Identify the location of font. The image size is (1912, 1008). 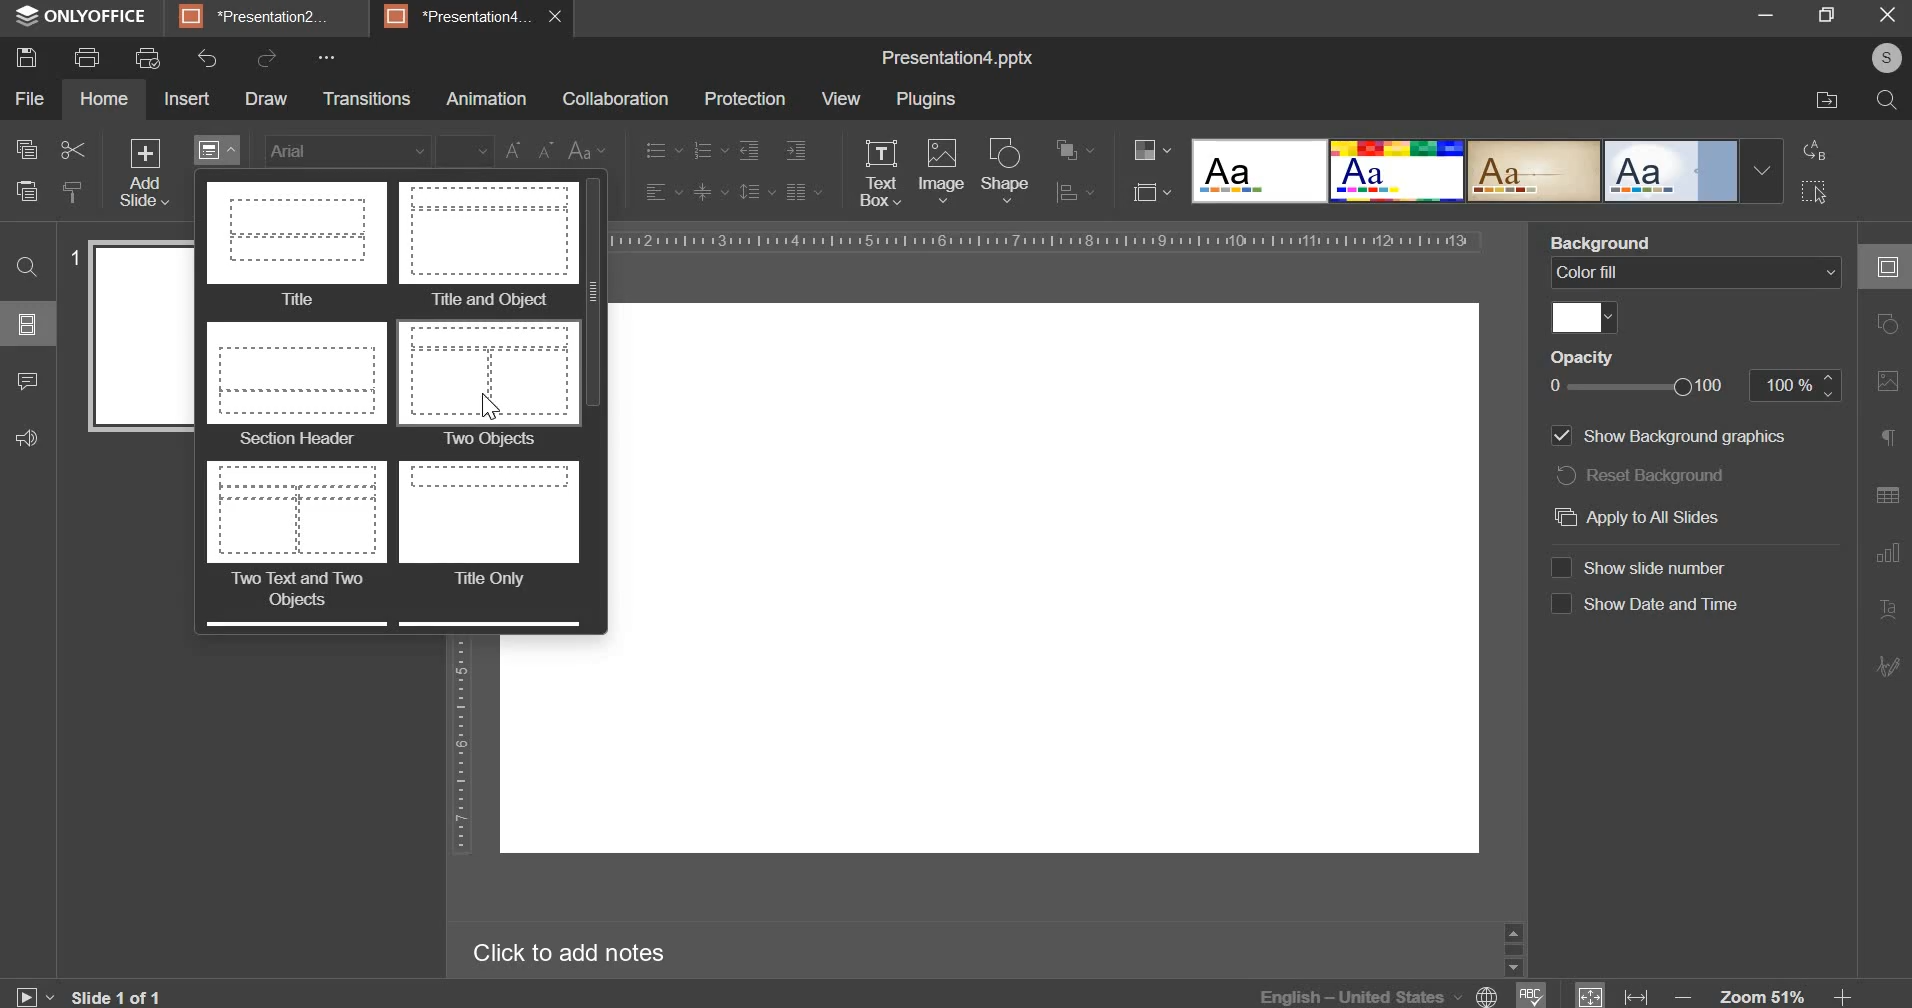
(348, 147).